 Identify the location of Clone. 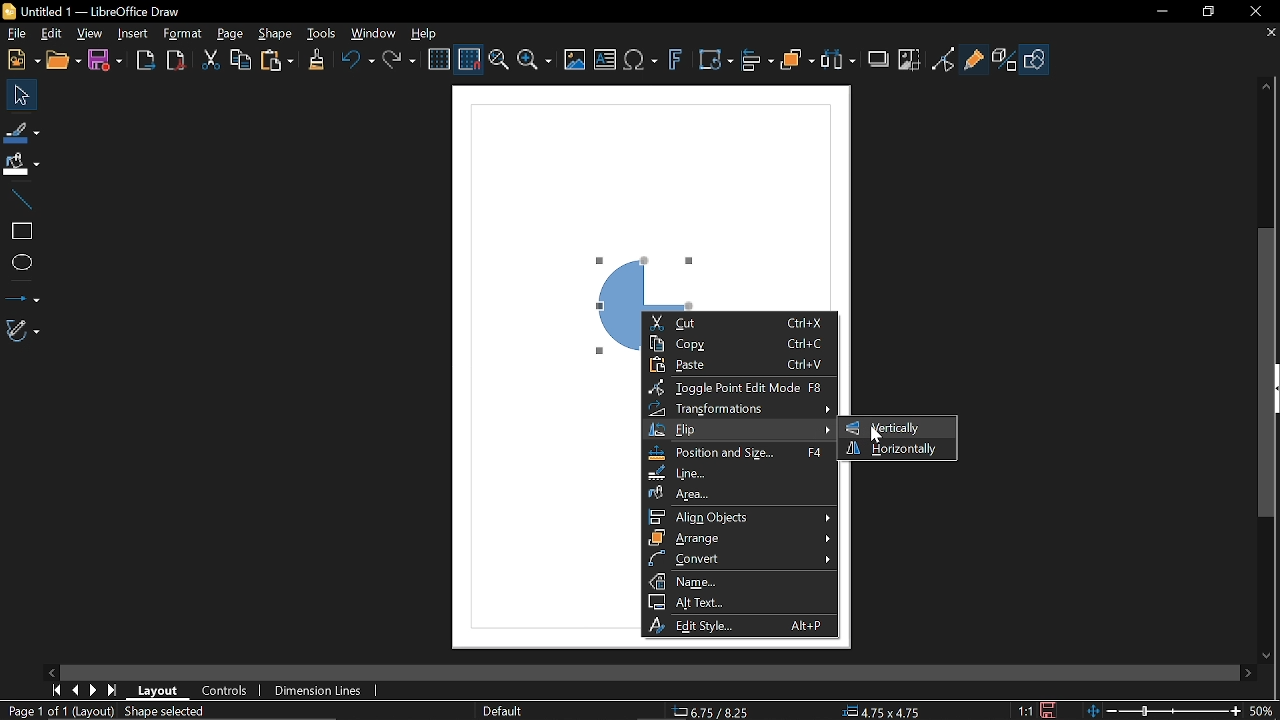
(316, 60).